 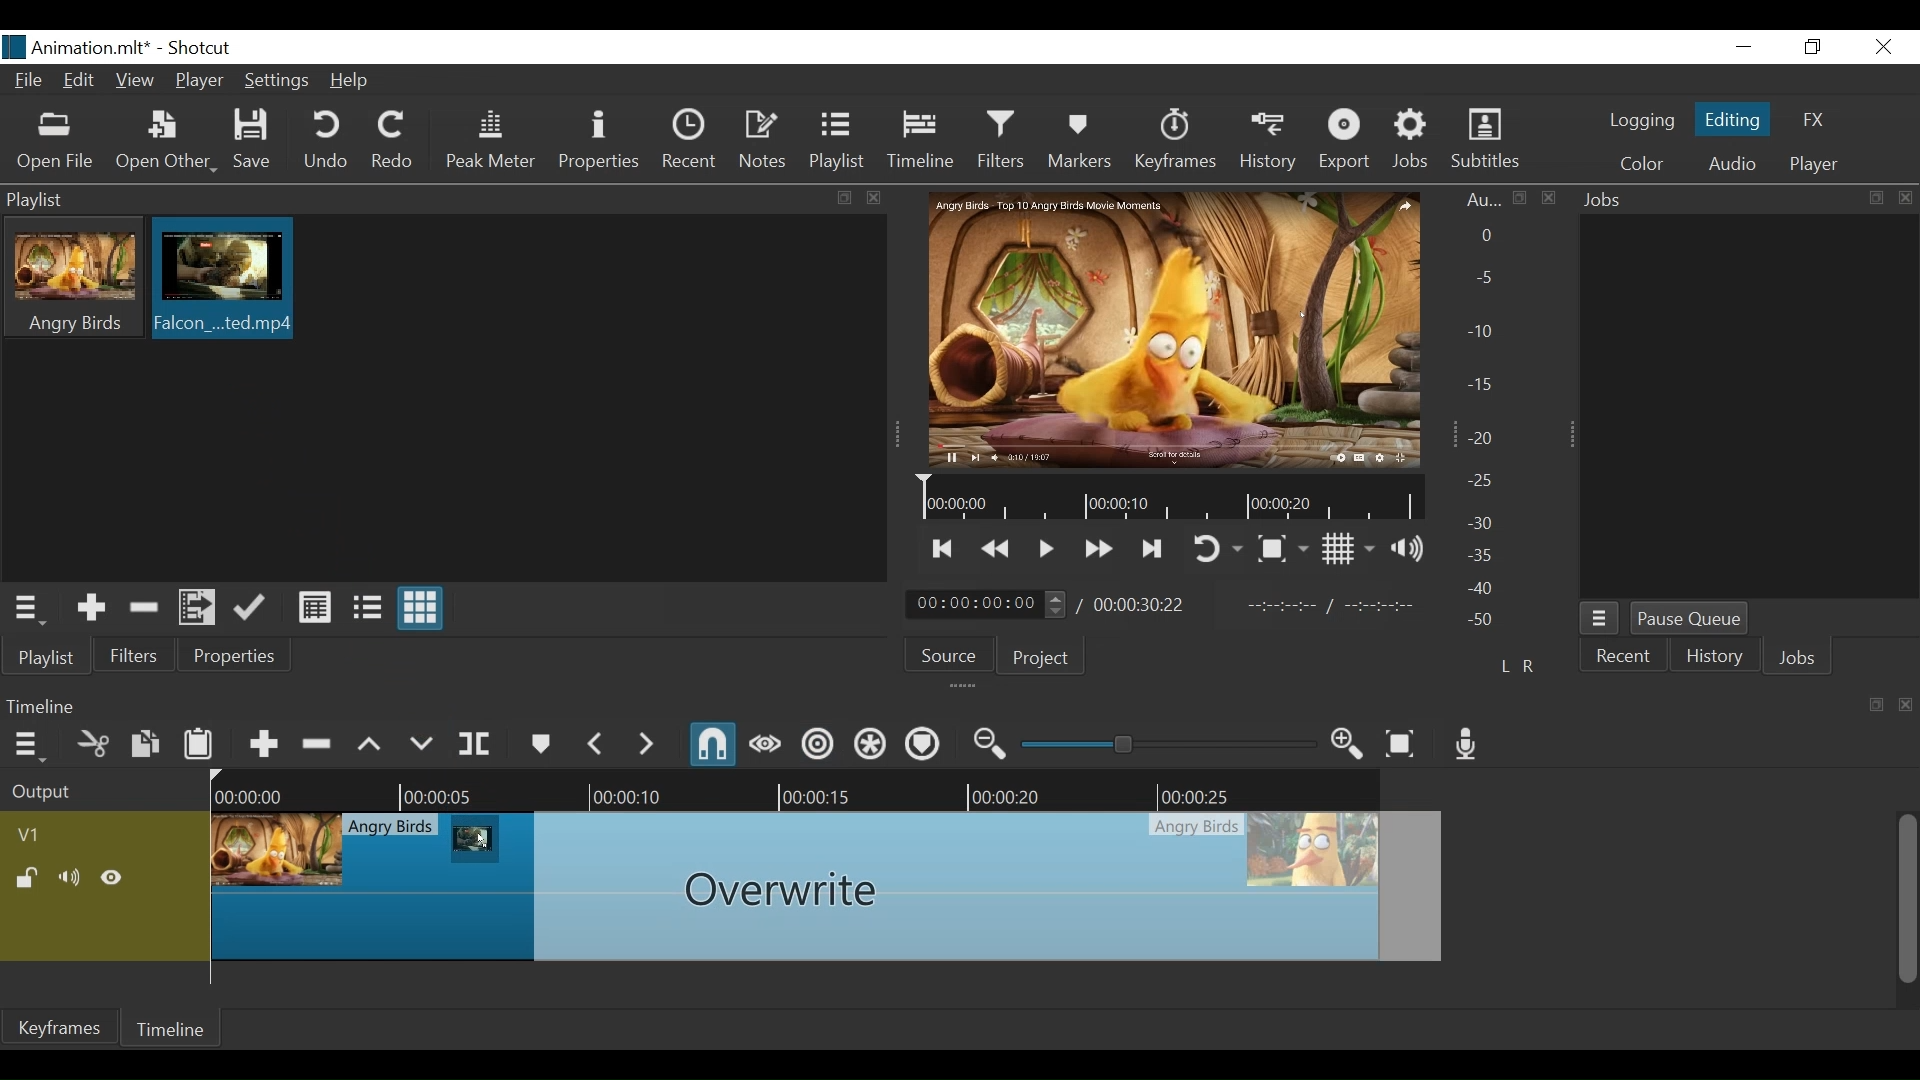 I want to click on View as File, so click(x=367, y=609).